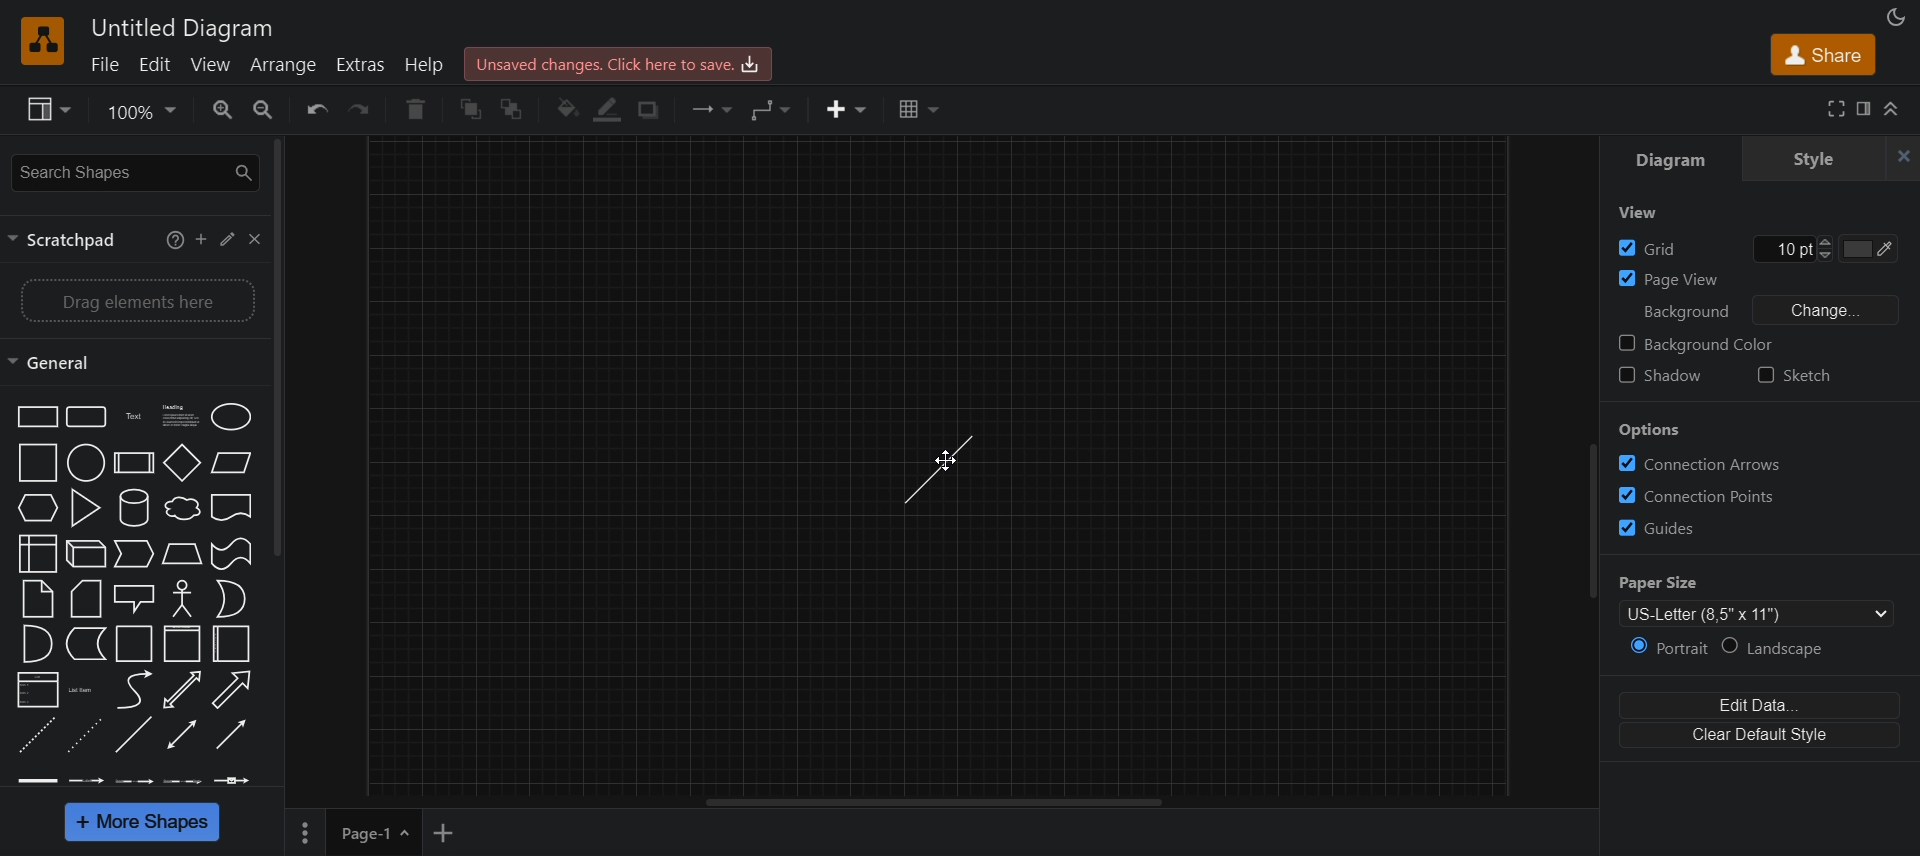 Image resolution: width=1920 pixels, height=856 pixels. Describe the element at coordinates (1896, 110) in the screenshot. I see `collapse/expand` at that location.